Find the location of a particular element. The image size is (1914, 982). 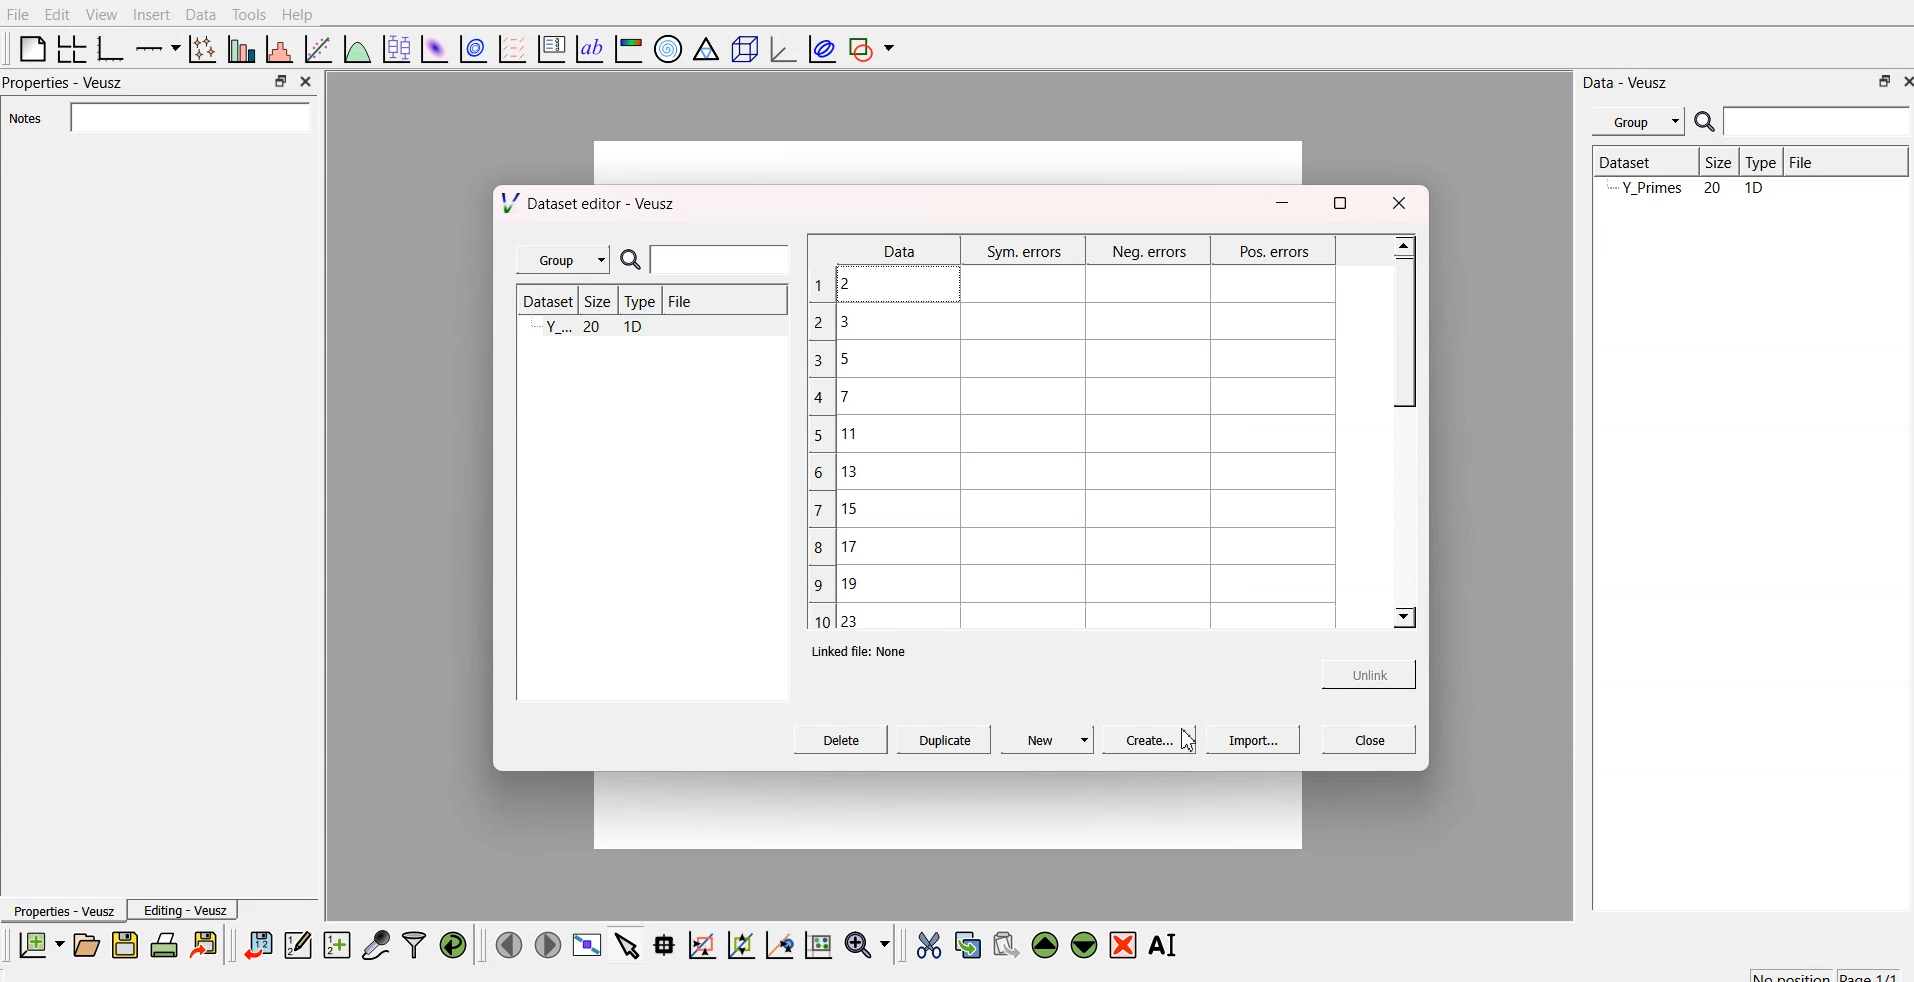

Linked file: None. is located at coordinates (867, 649).